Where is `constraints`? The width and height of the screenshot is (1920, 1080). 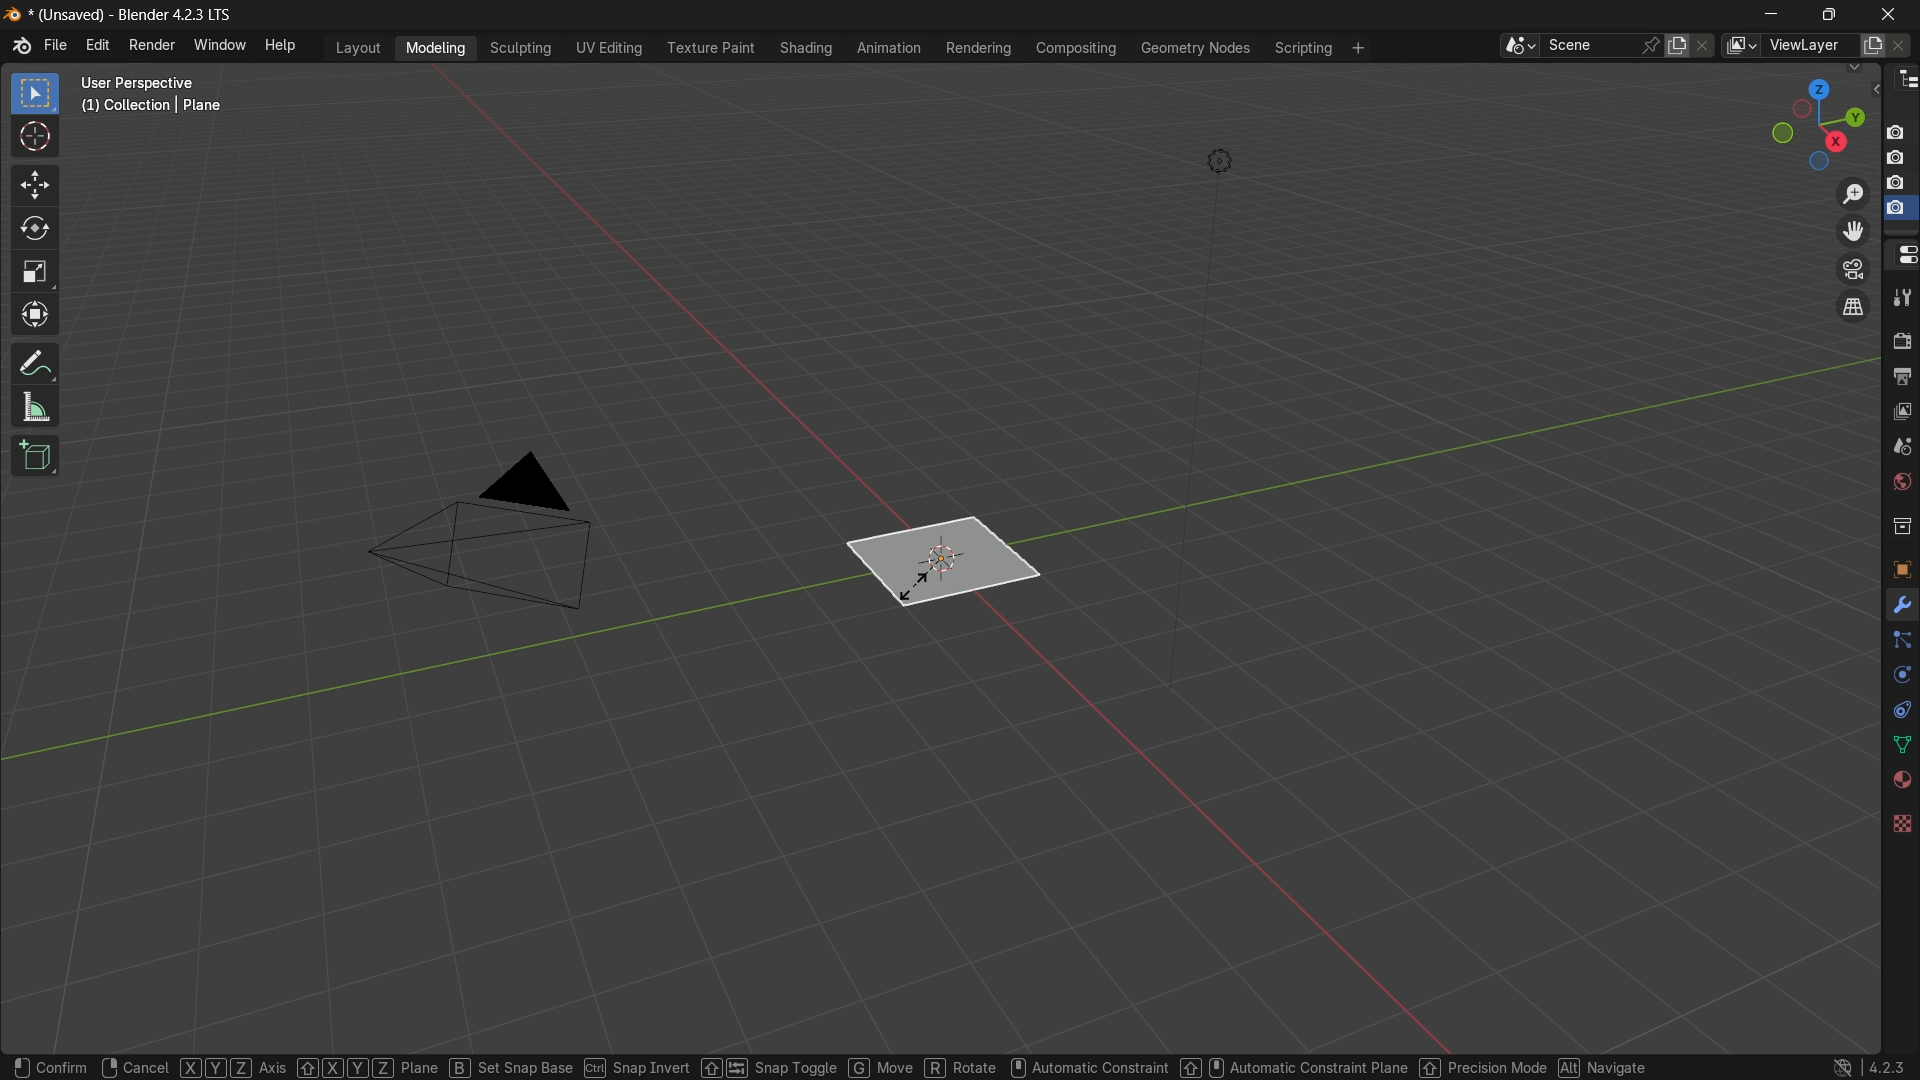 constraints is located at coordinates (1901, 709).